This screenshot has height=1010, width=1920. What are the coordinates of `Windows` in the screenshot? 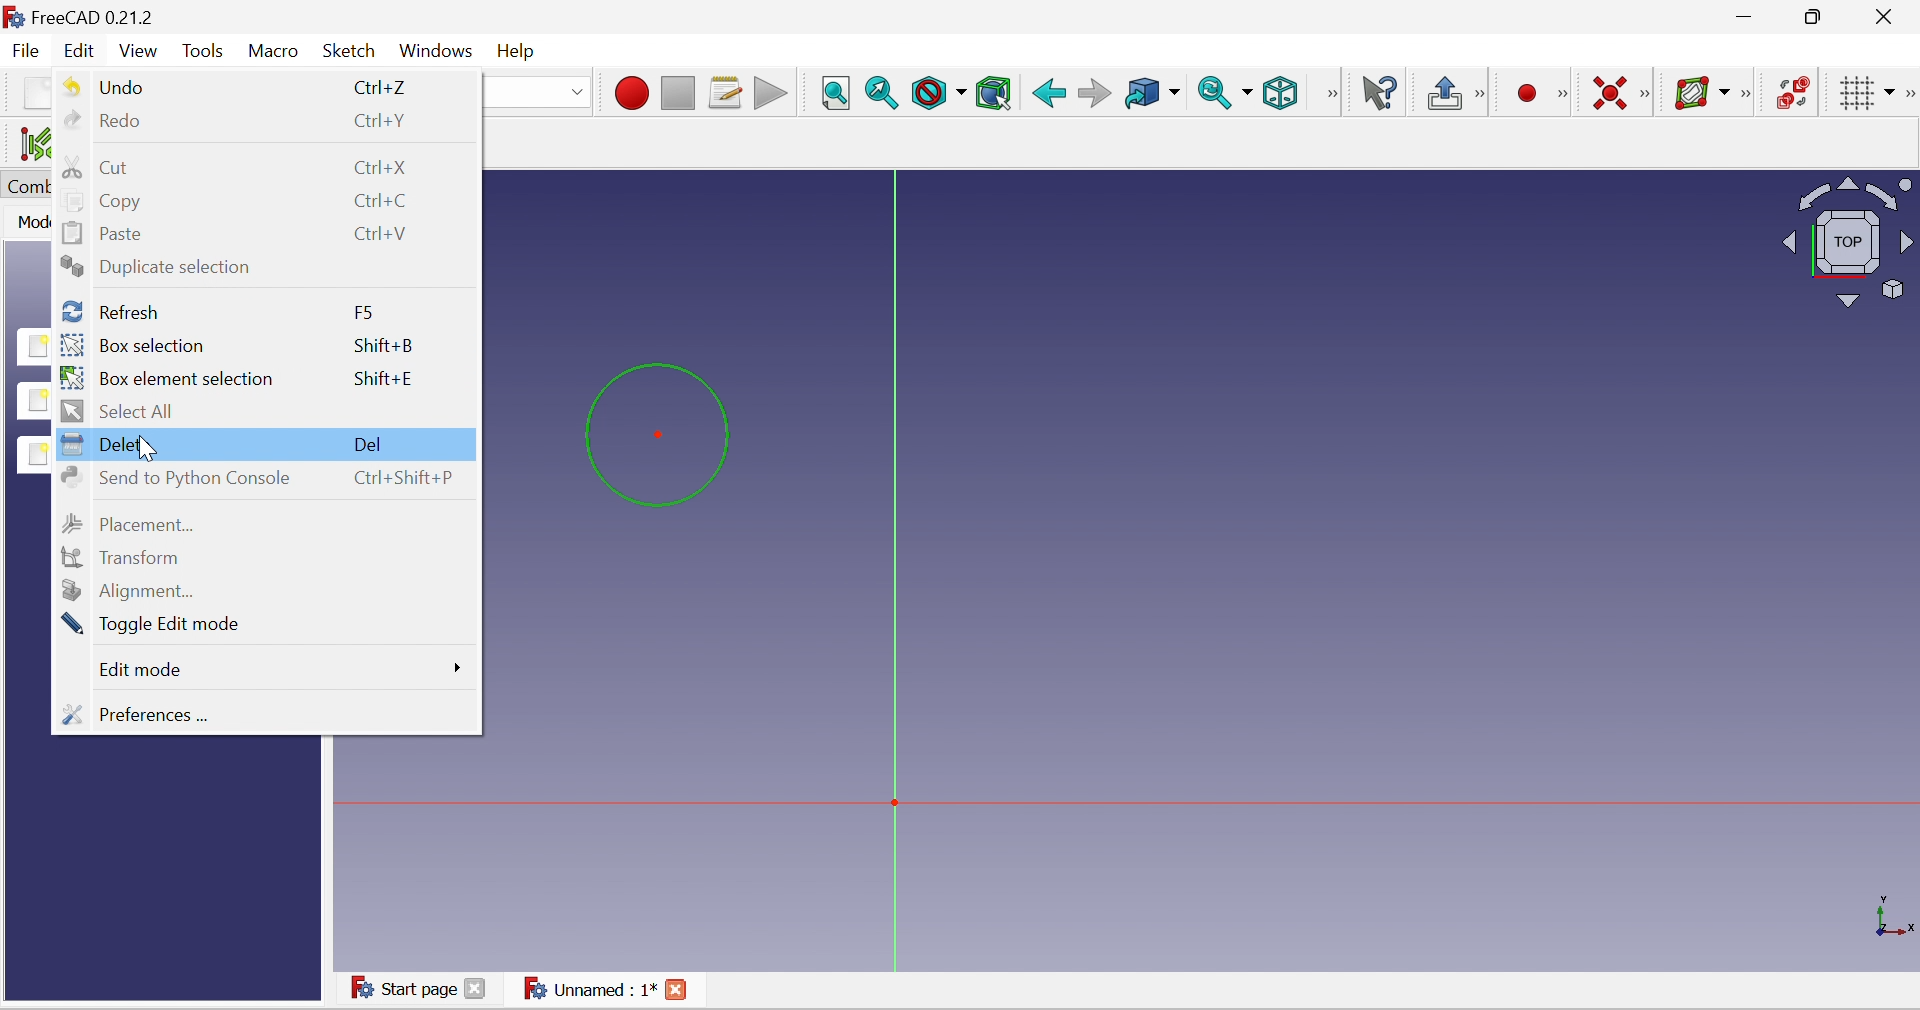 It's located at (433, 56).